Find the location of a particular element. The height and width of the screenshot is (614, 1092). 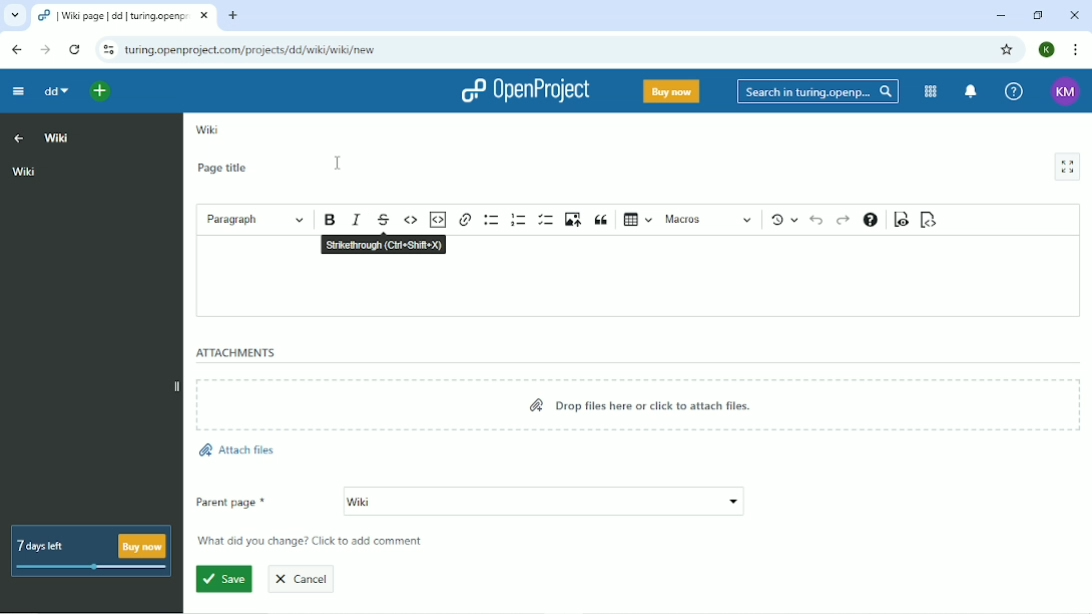

Text formatting help is located at coordinates (871, 220).